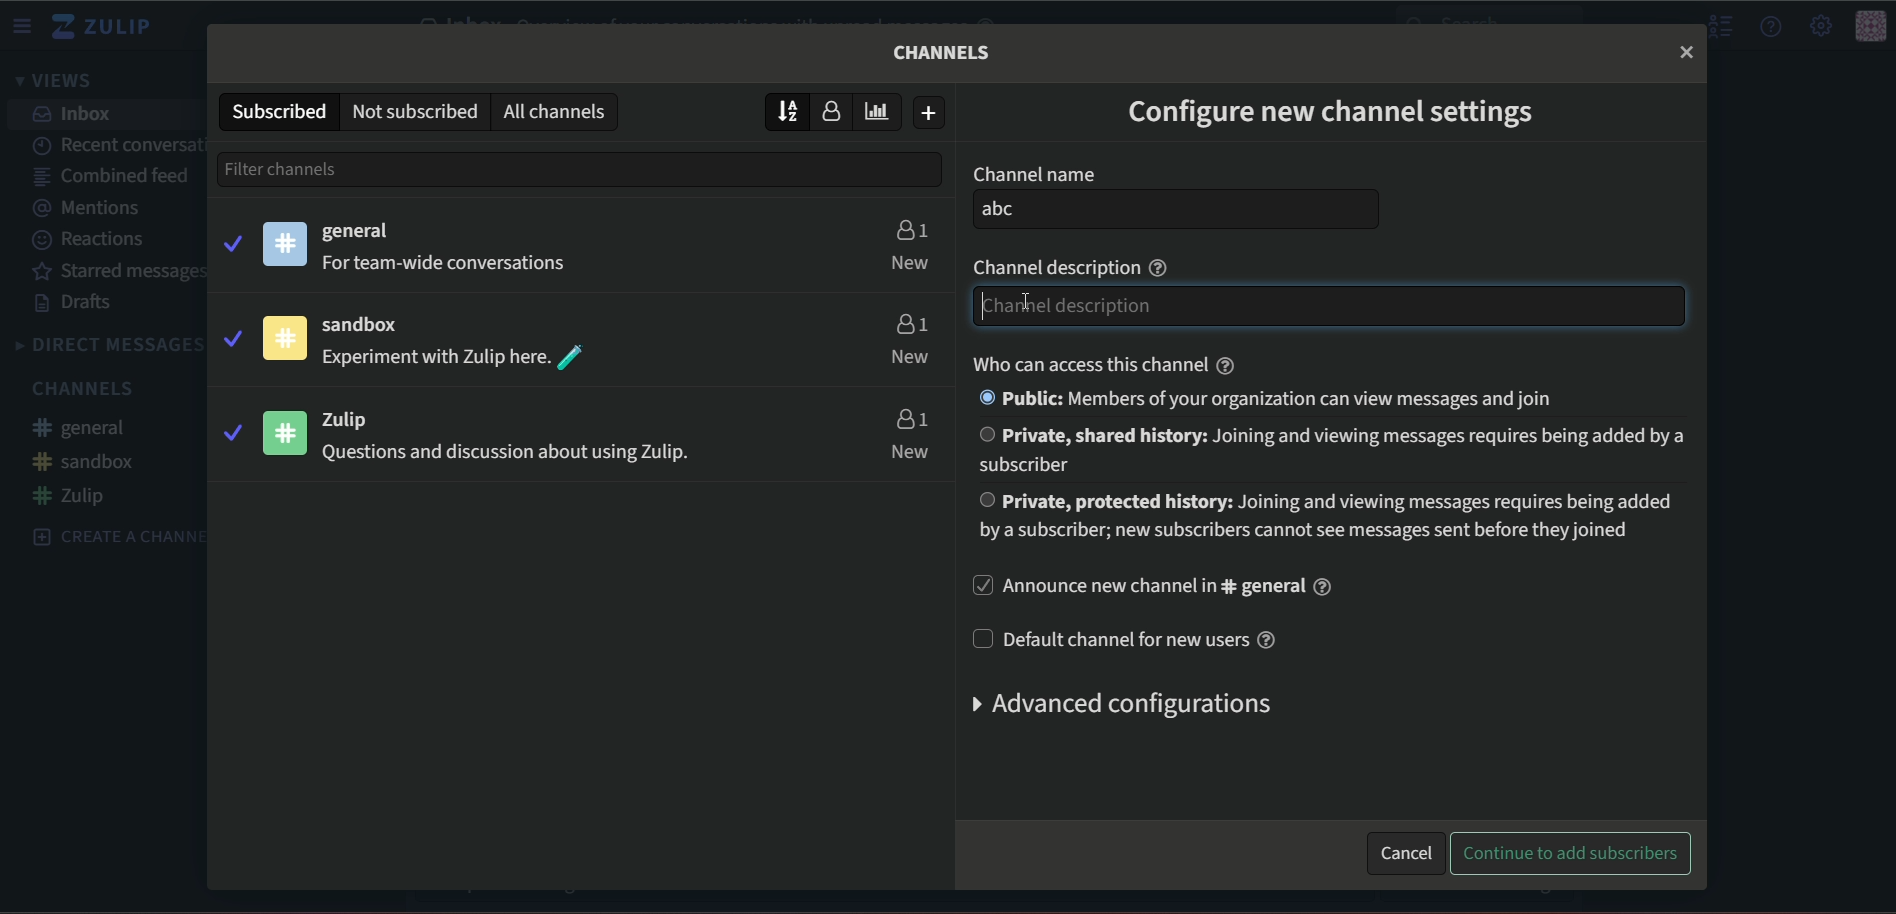 The height and width of the screenshot is (914, 1896). Describe the element at coordinates (1279, 400) in the screenshot. I see `Public: Members of your organization can view messages and join` at that location.